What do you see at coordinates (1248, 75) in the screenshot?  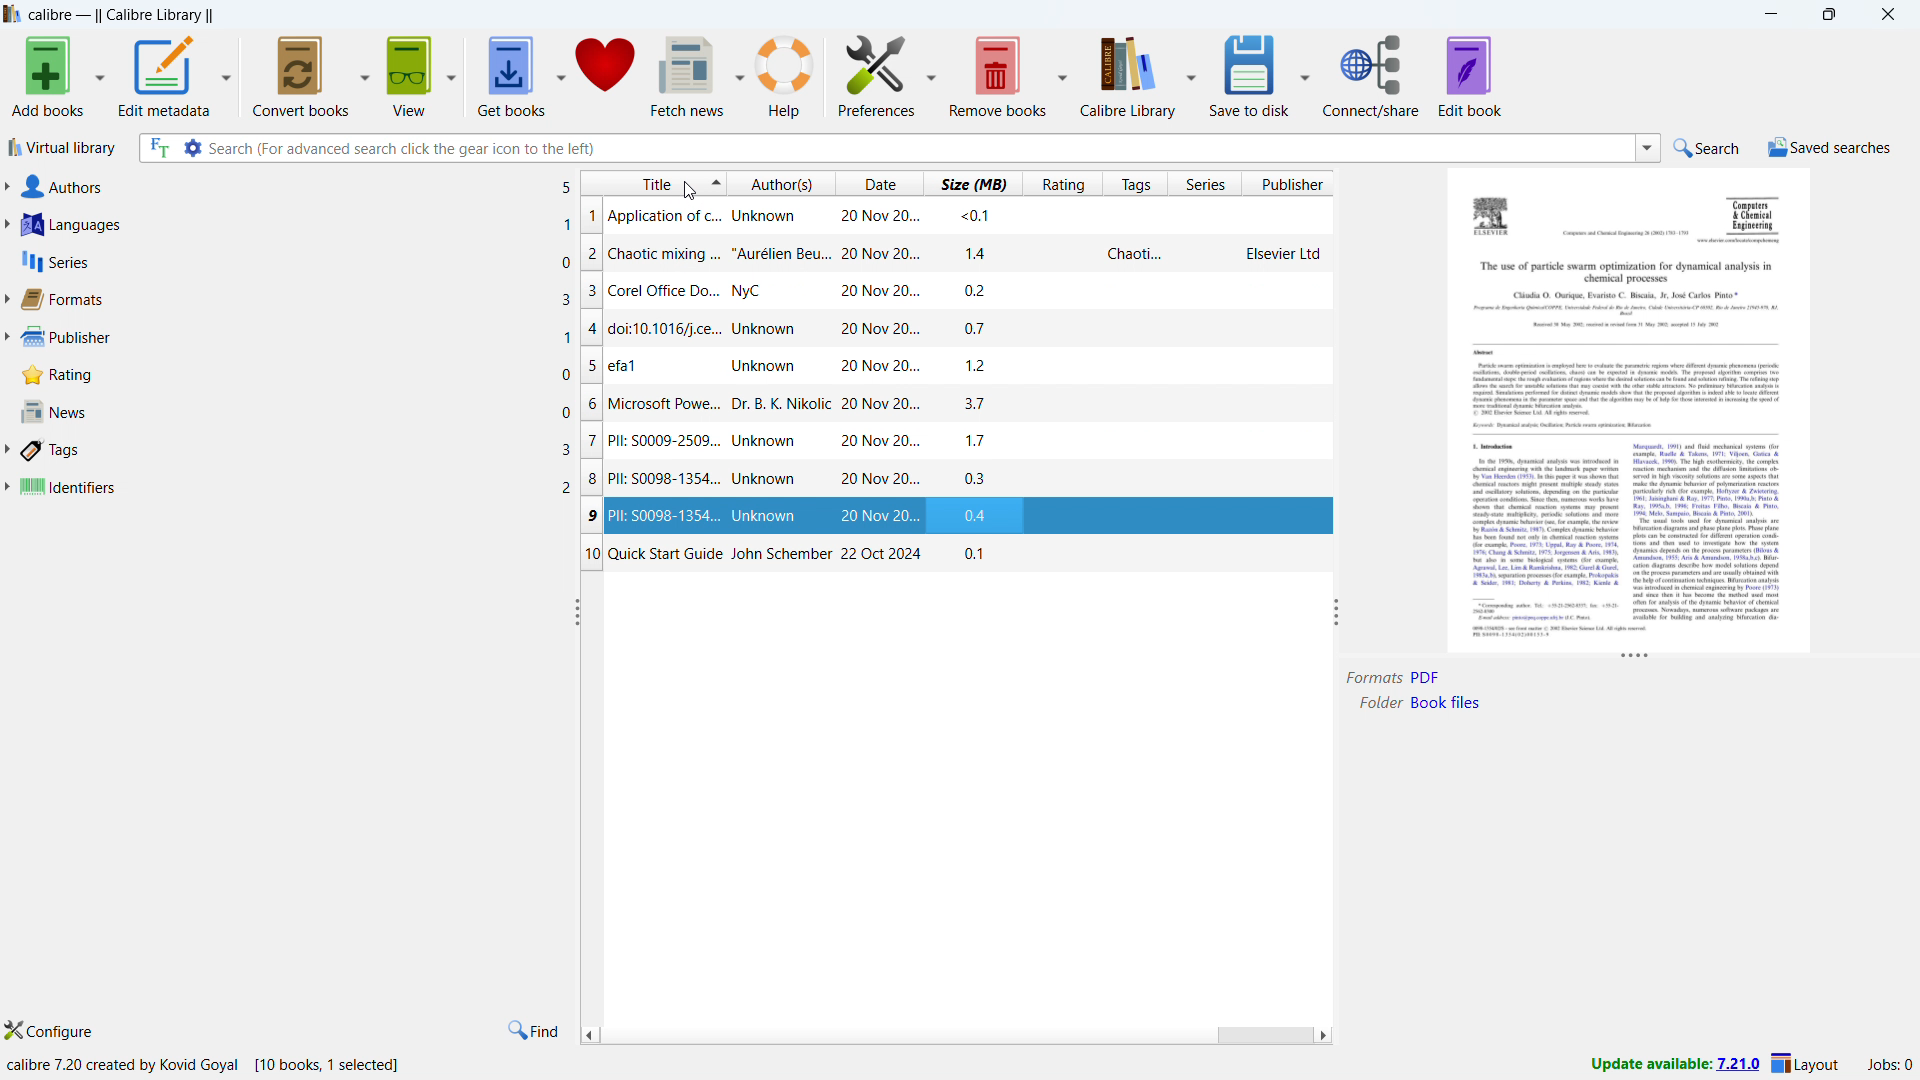 I see `save to disk ` at bounding box center [1248, 75].